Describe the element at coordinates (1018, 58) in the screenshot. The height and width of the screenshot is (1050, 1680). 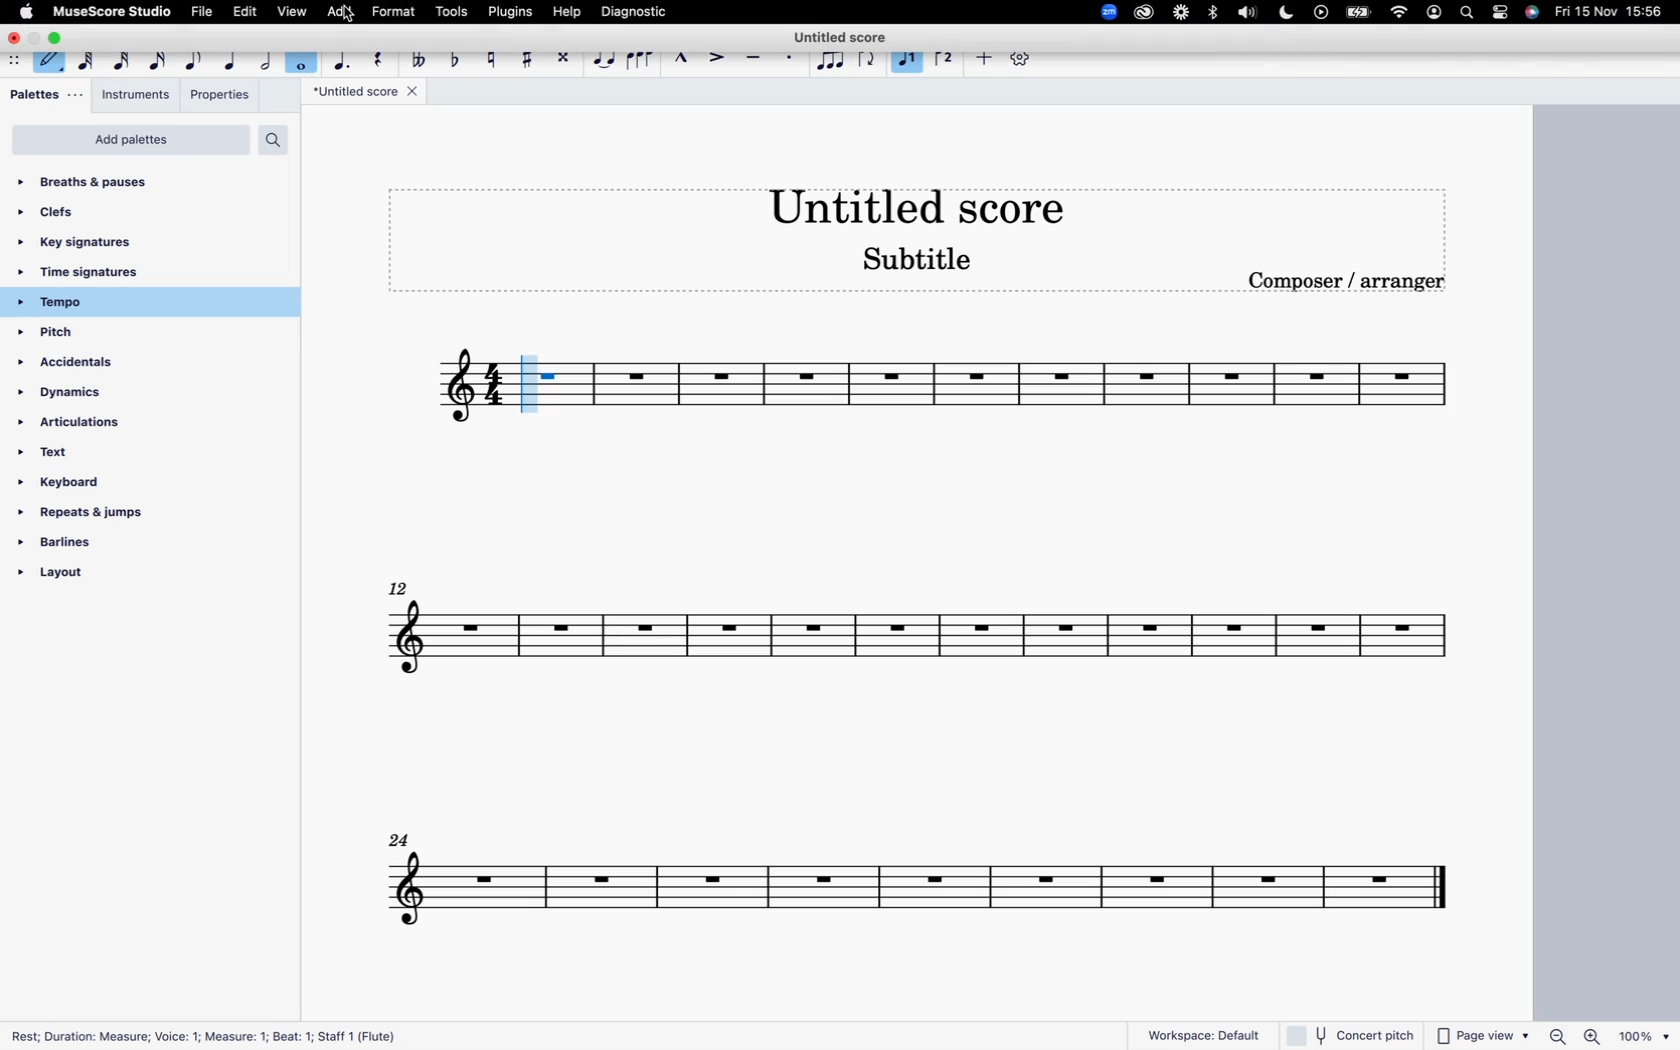
I see `settings` at that location.